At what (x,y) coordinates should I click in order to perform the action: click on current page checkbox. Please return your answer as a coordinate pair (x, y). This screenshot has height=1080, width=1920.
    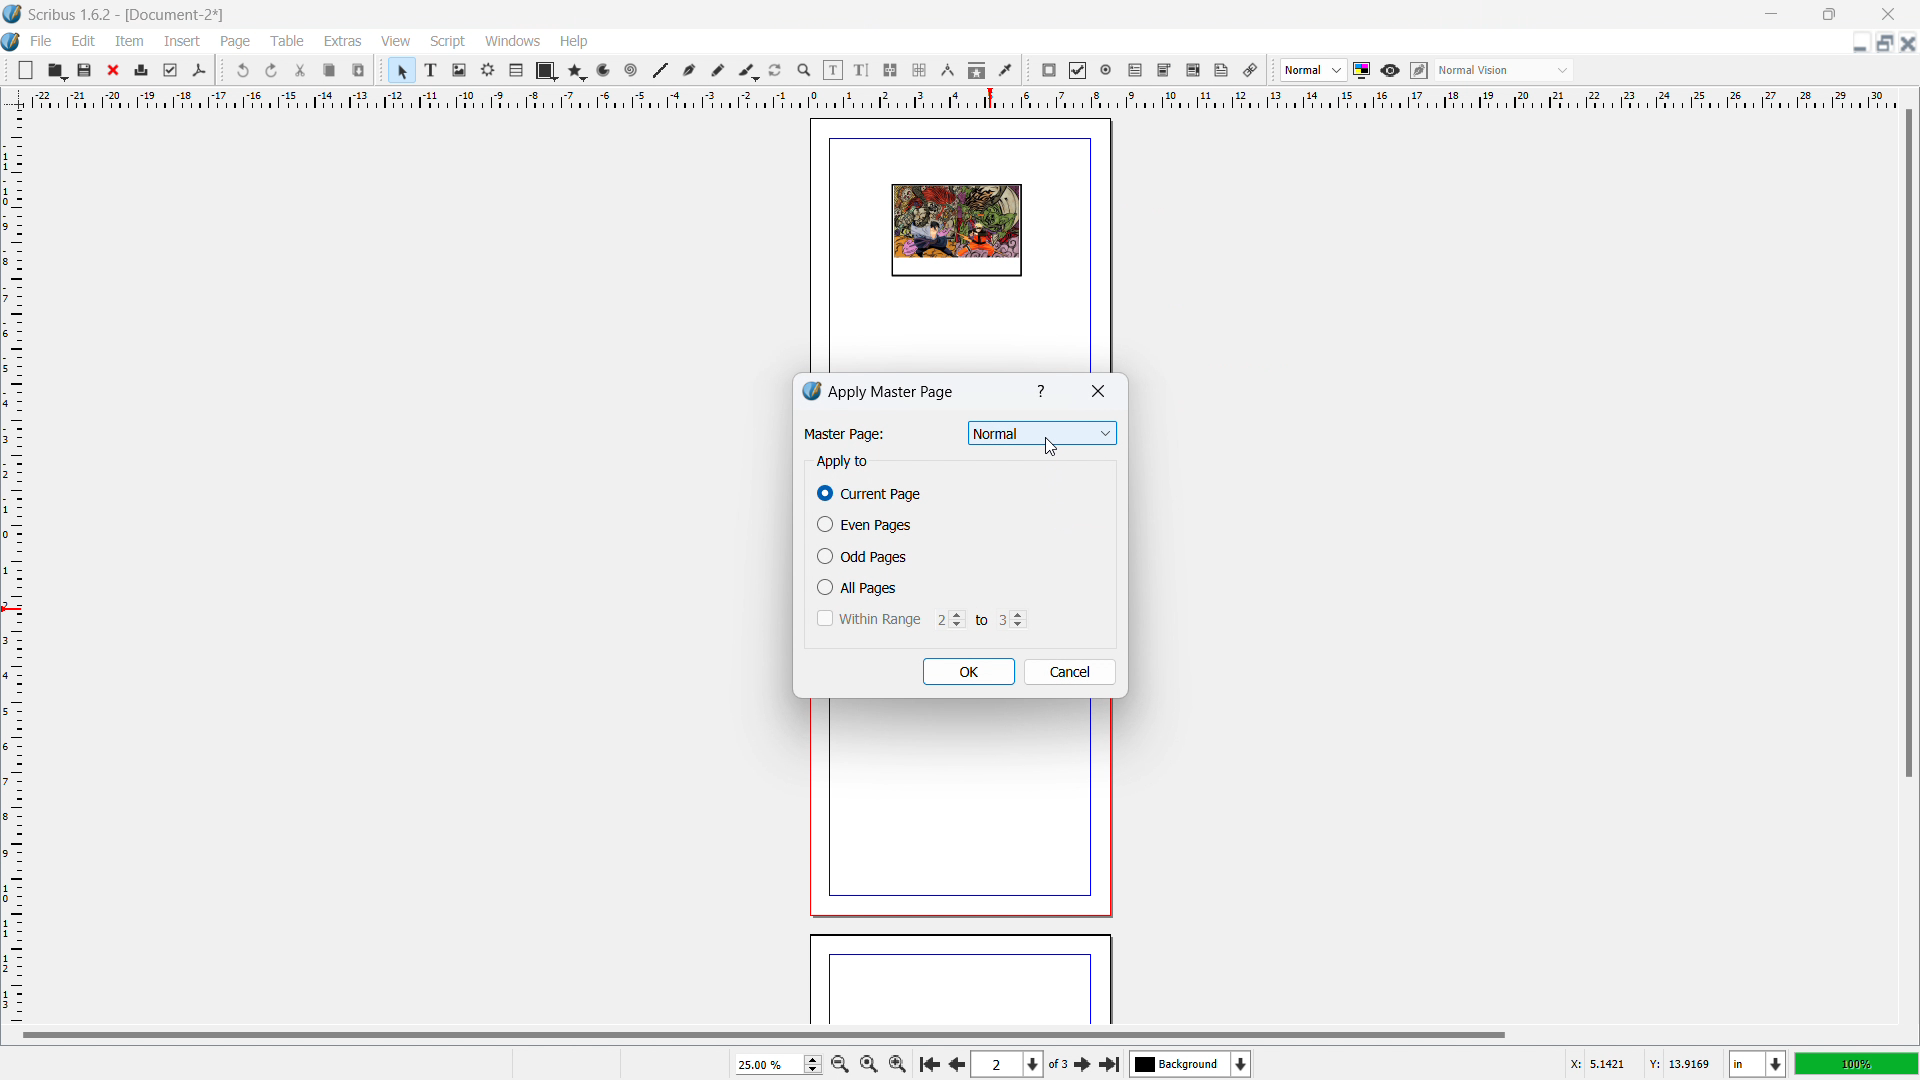
    Looking at the image, I should click on (871, 494).